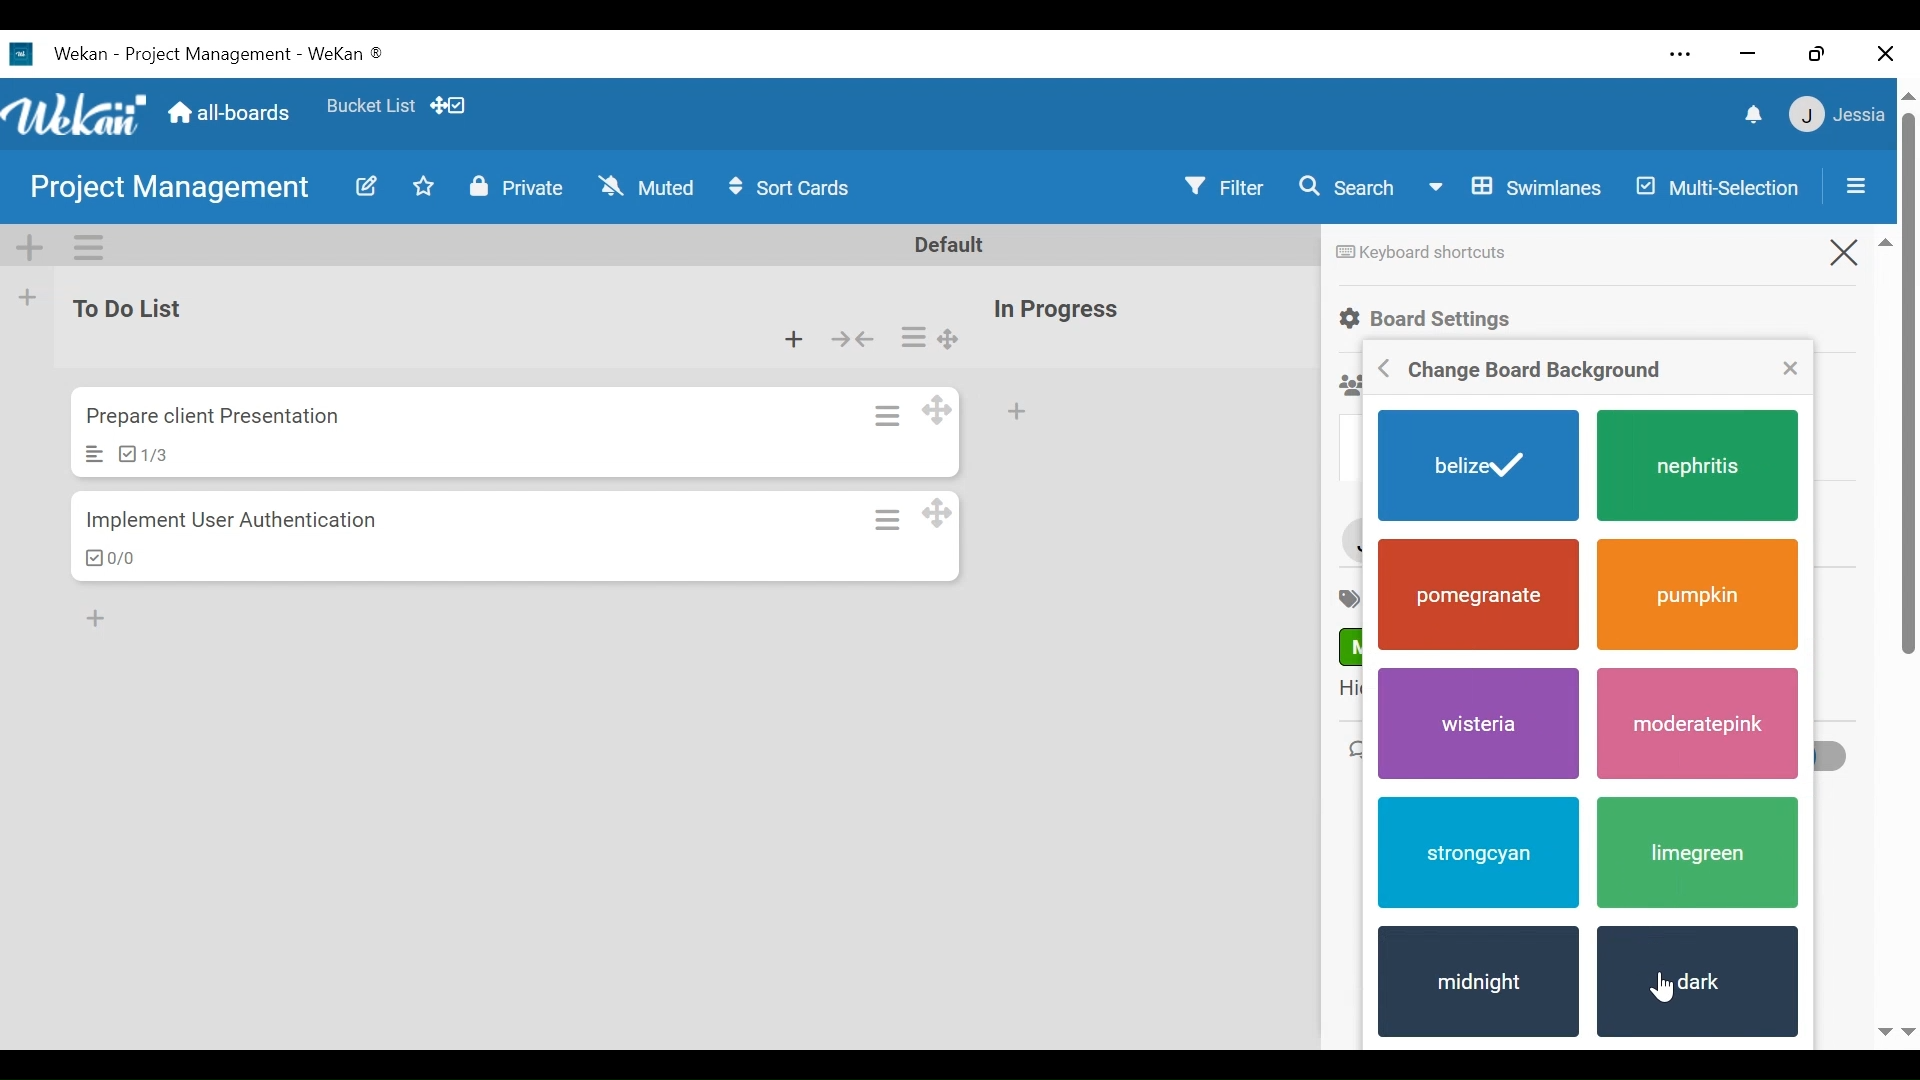 The height and width of the screenshot is (1080, 1920). Describe the element at coordinates (947, 514) in the screenshot. I see `Desktop drag handles` at that location.